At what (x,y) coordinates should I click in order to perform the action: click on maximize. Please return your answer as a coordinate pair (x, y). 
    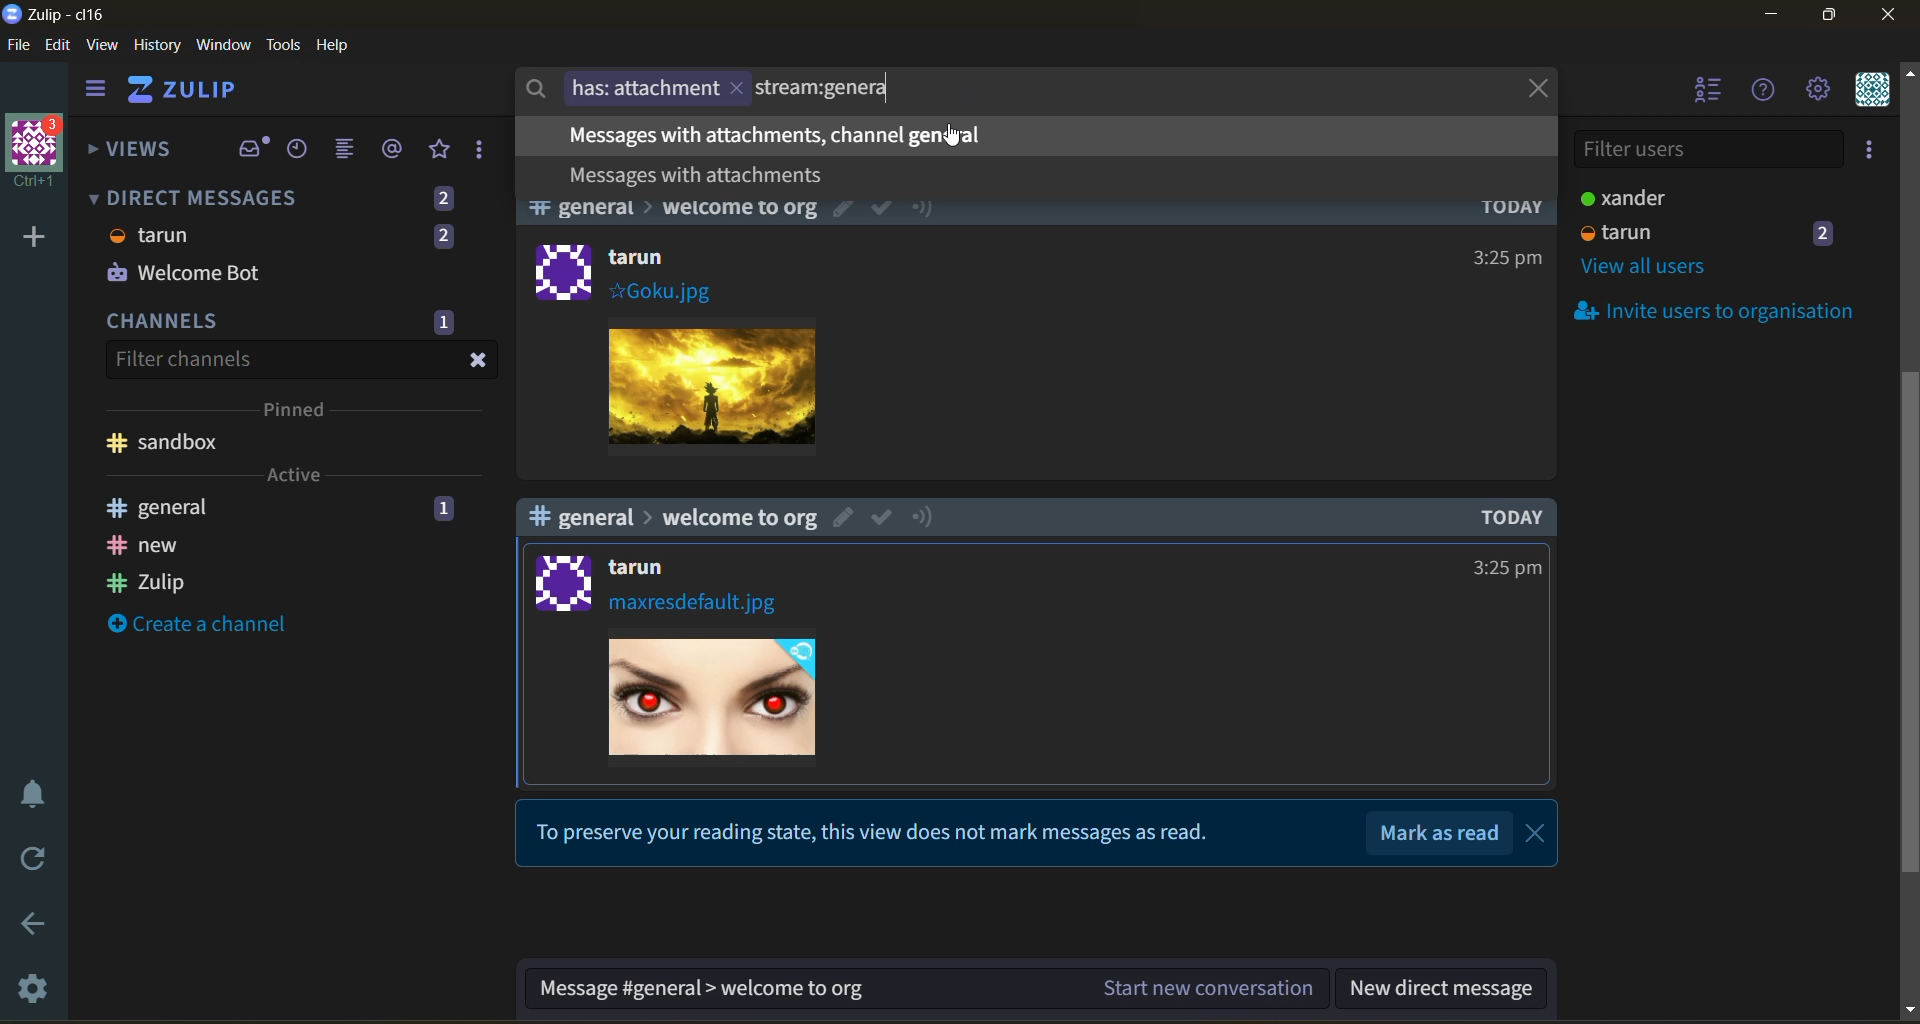
    Looking at the image, I should click on (1834, 15).